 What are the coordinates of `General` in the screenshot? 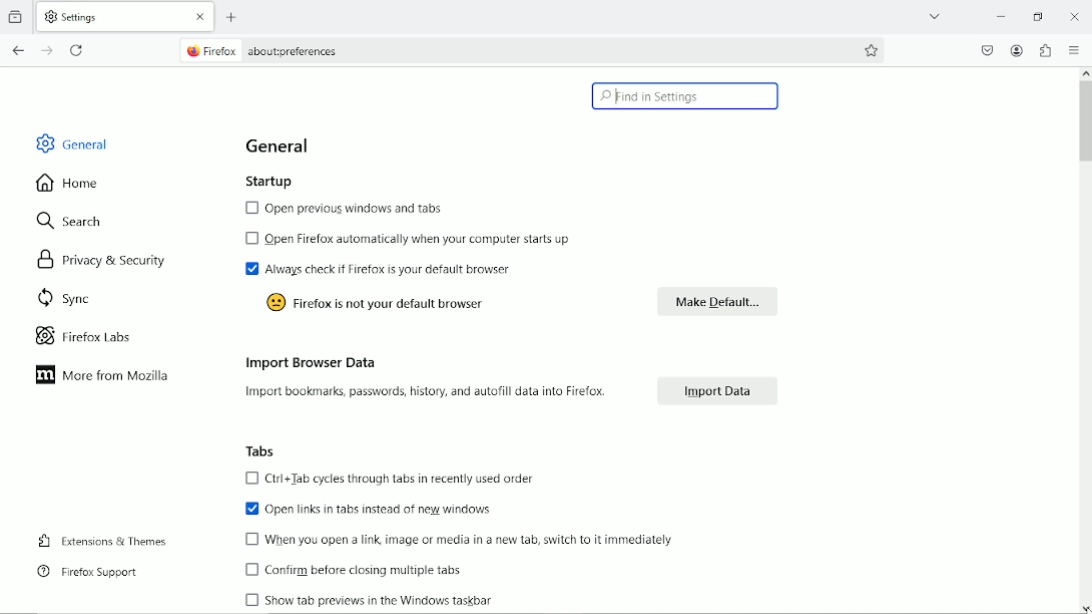 It's located at (279, 145).